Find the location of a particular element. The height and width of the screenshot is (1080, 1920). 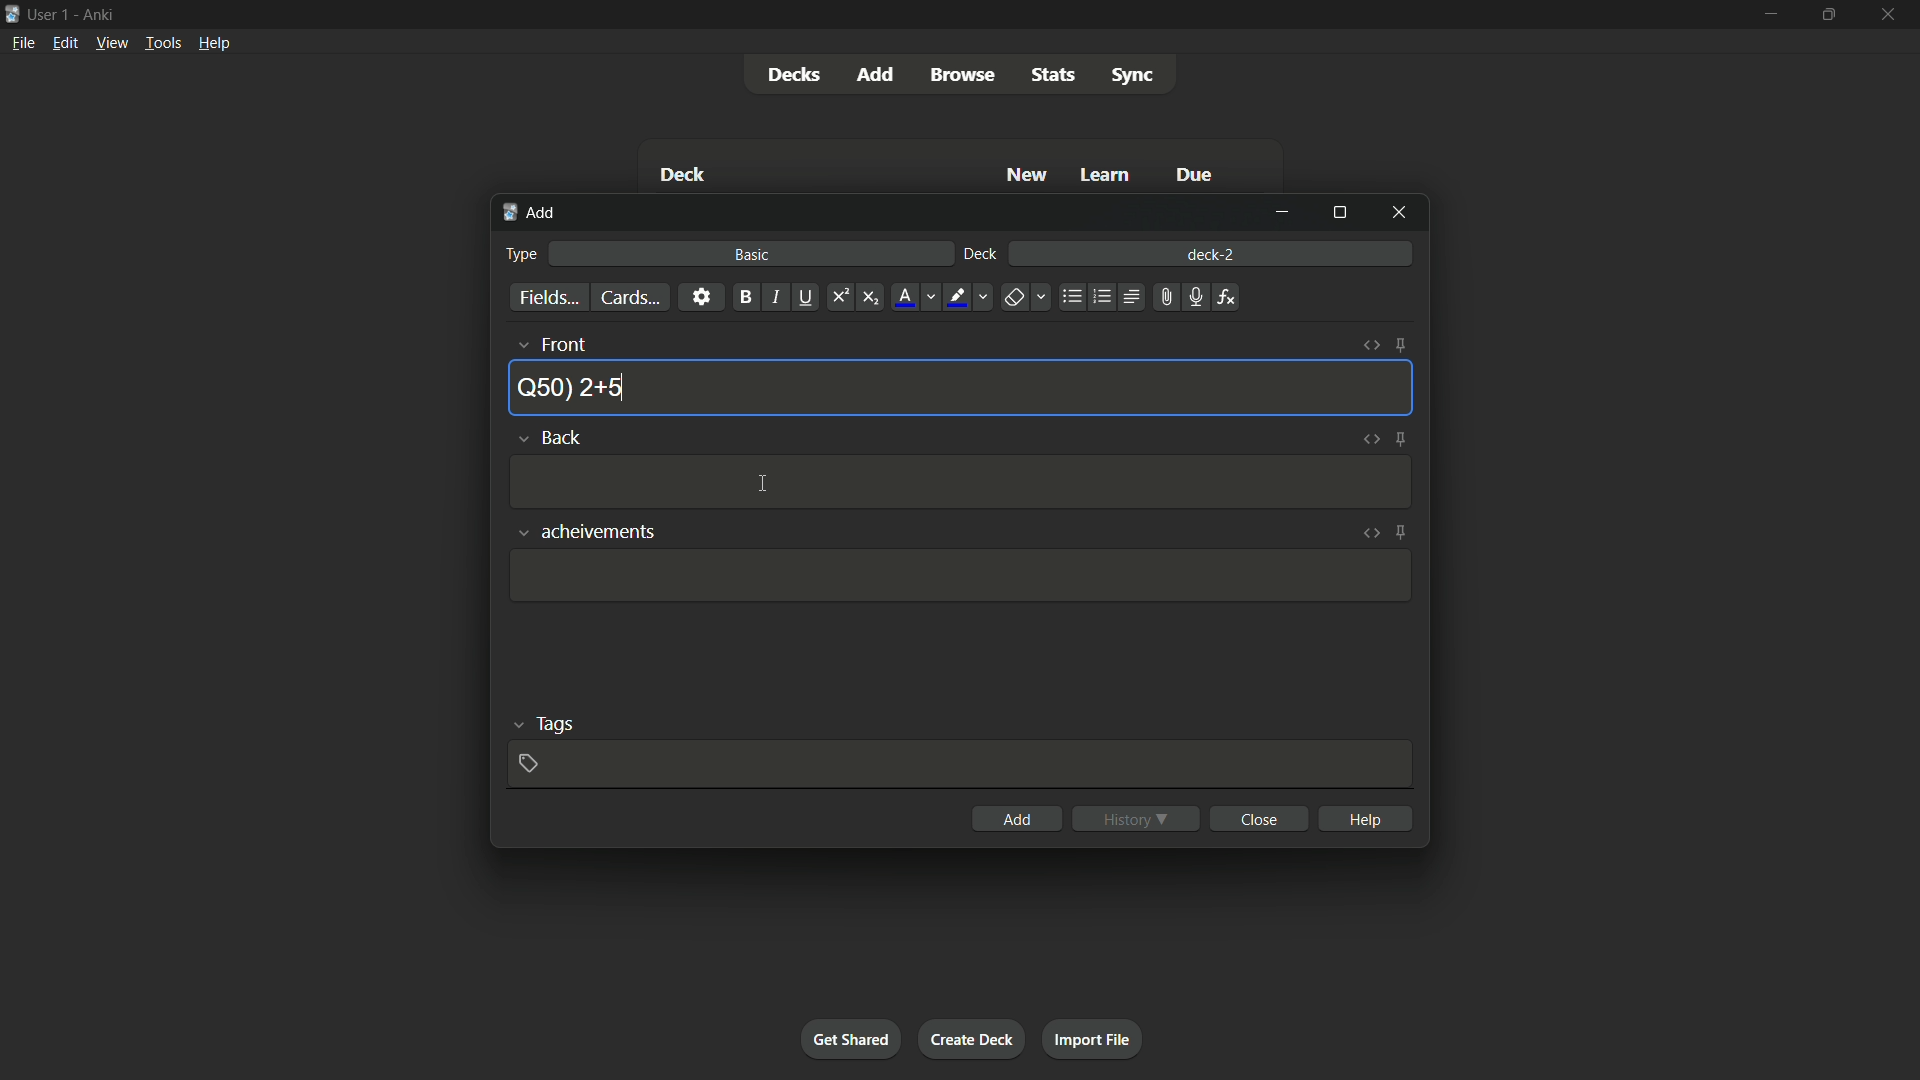

superscript is located at coordinates (839, 297).